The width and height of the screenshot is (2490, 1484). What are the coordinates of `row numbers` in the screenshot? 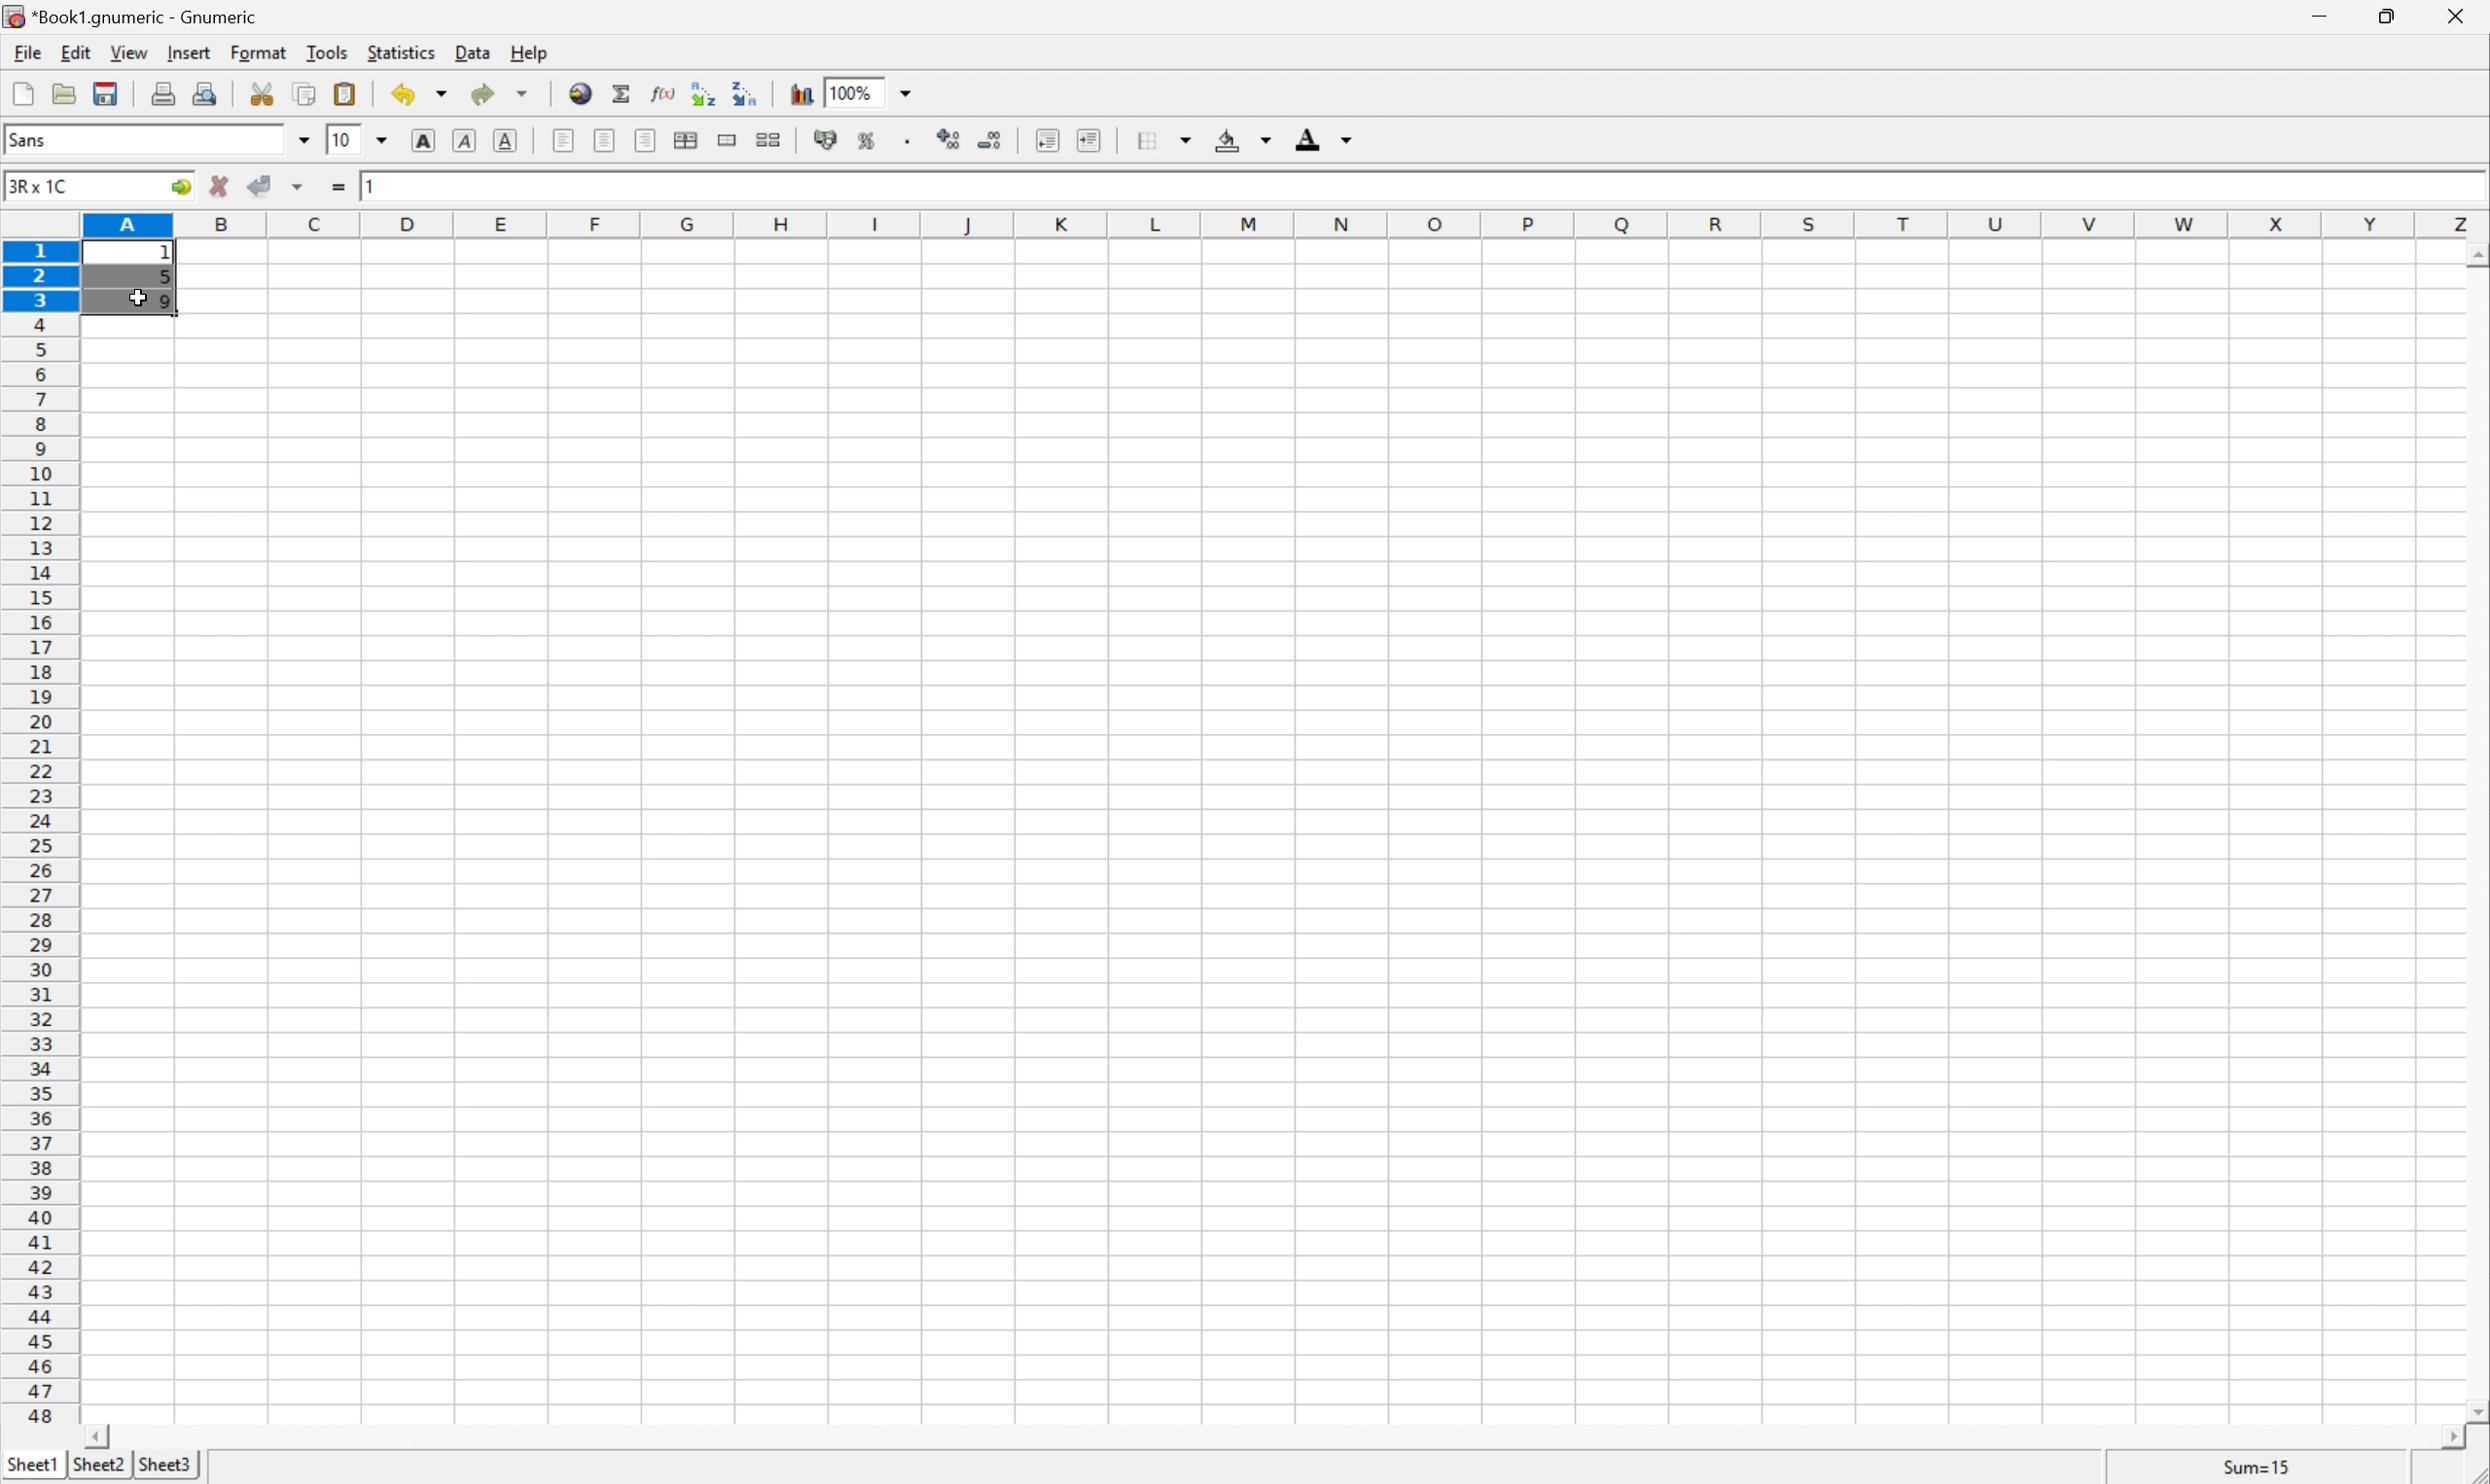 It's located at (39, 833).